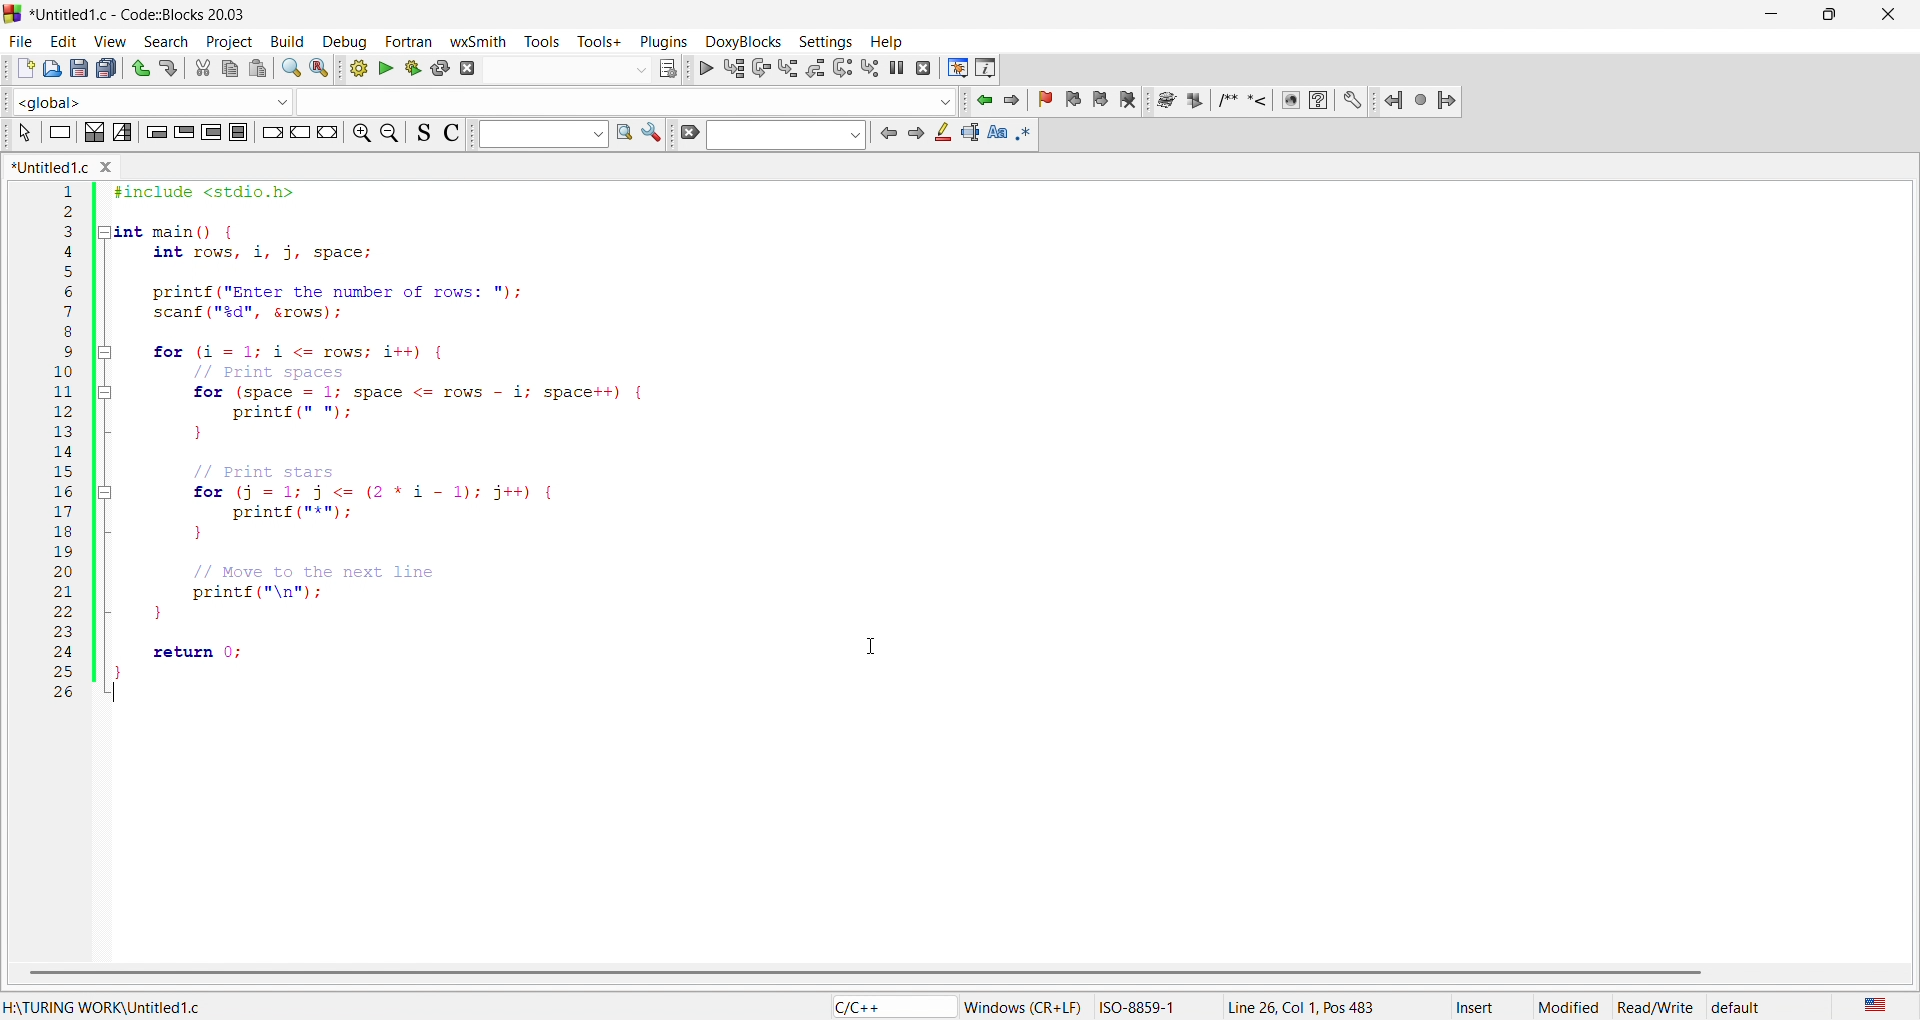 The image size is (1920, 1020). I want to click on jump forward, so click(1010, 103).